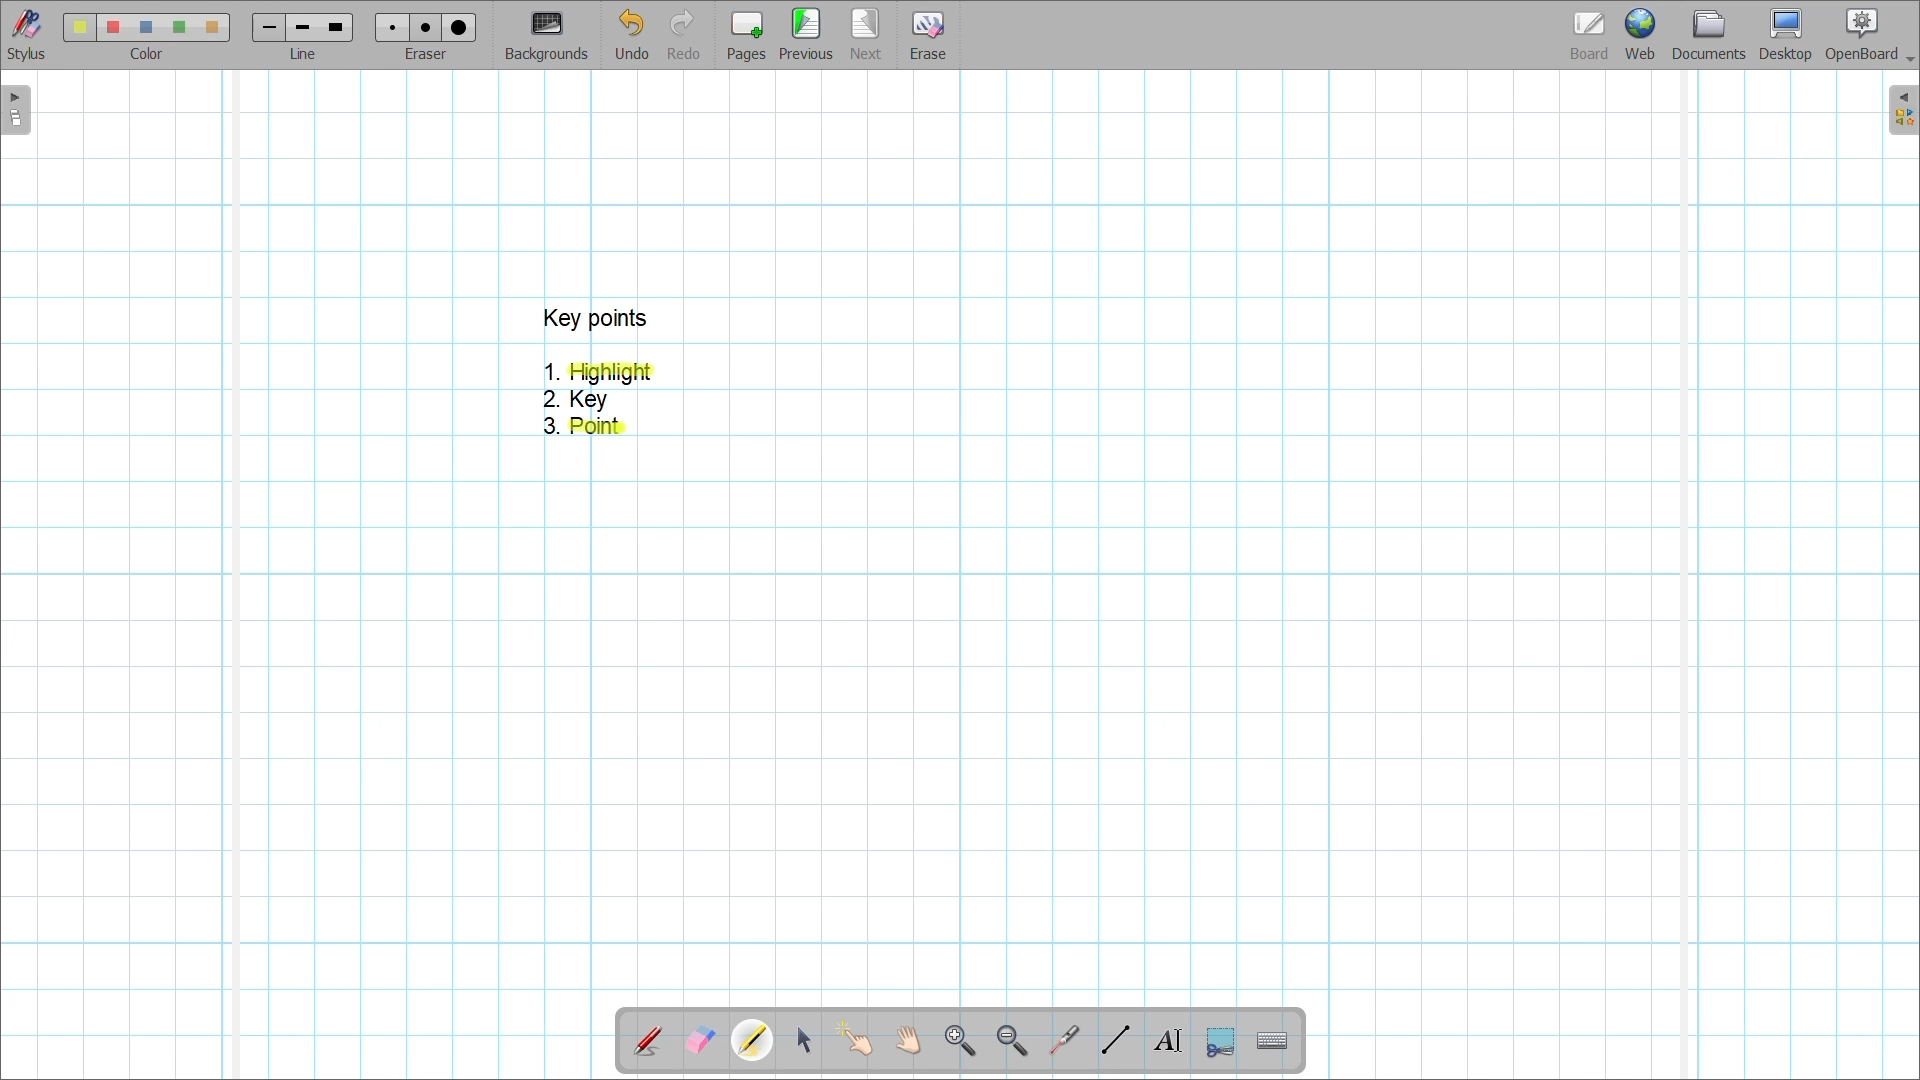 Image resolution: width=1920 pixels, height=1080 pixels. I want to click on Highlighter dragged over point 3, so click(597, 424).